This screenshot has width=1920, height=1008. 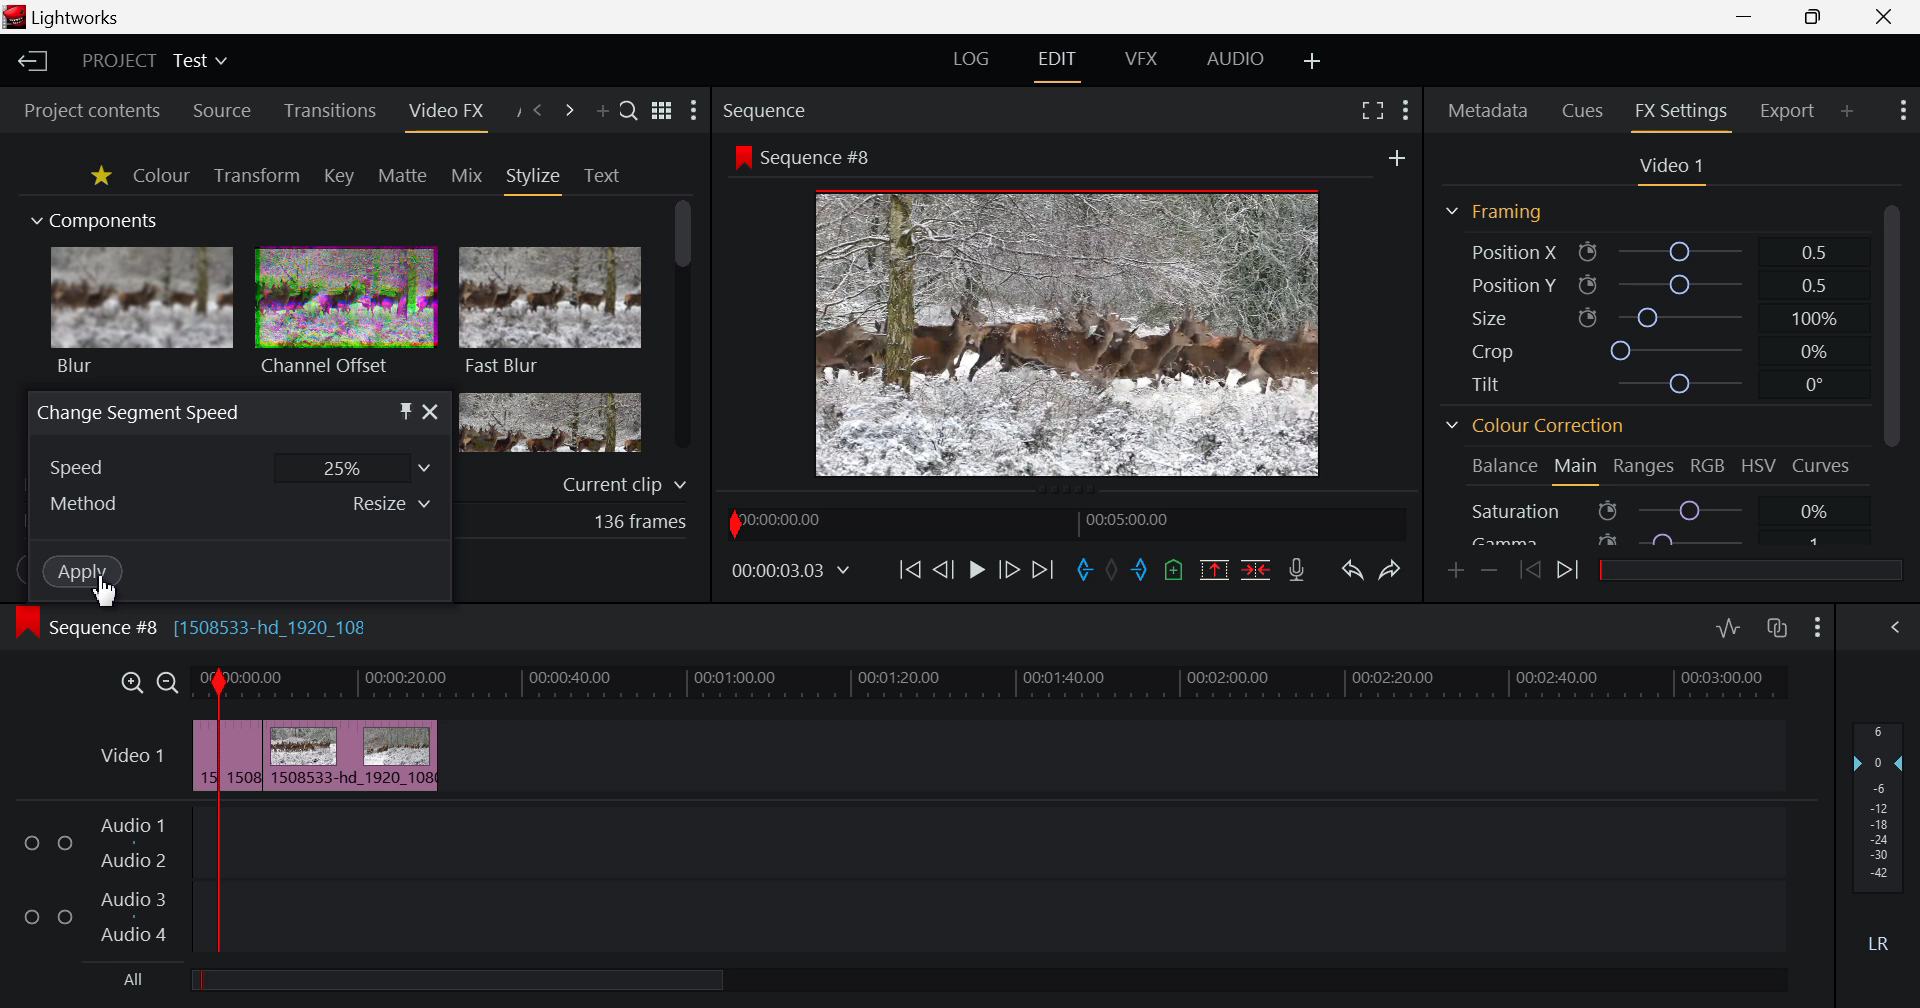 I want to click on Show Settings, so click(x=1901, y=113).